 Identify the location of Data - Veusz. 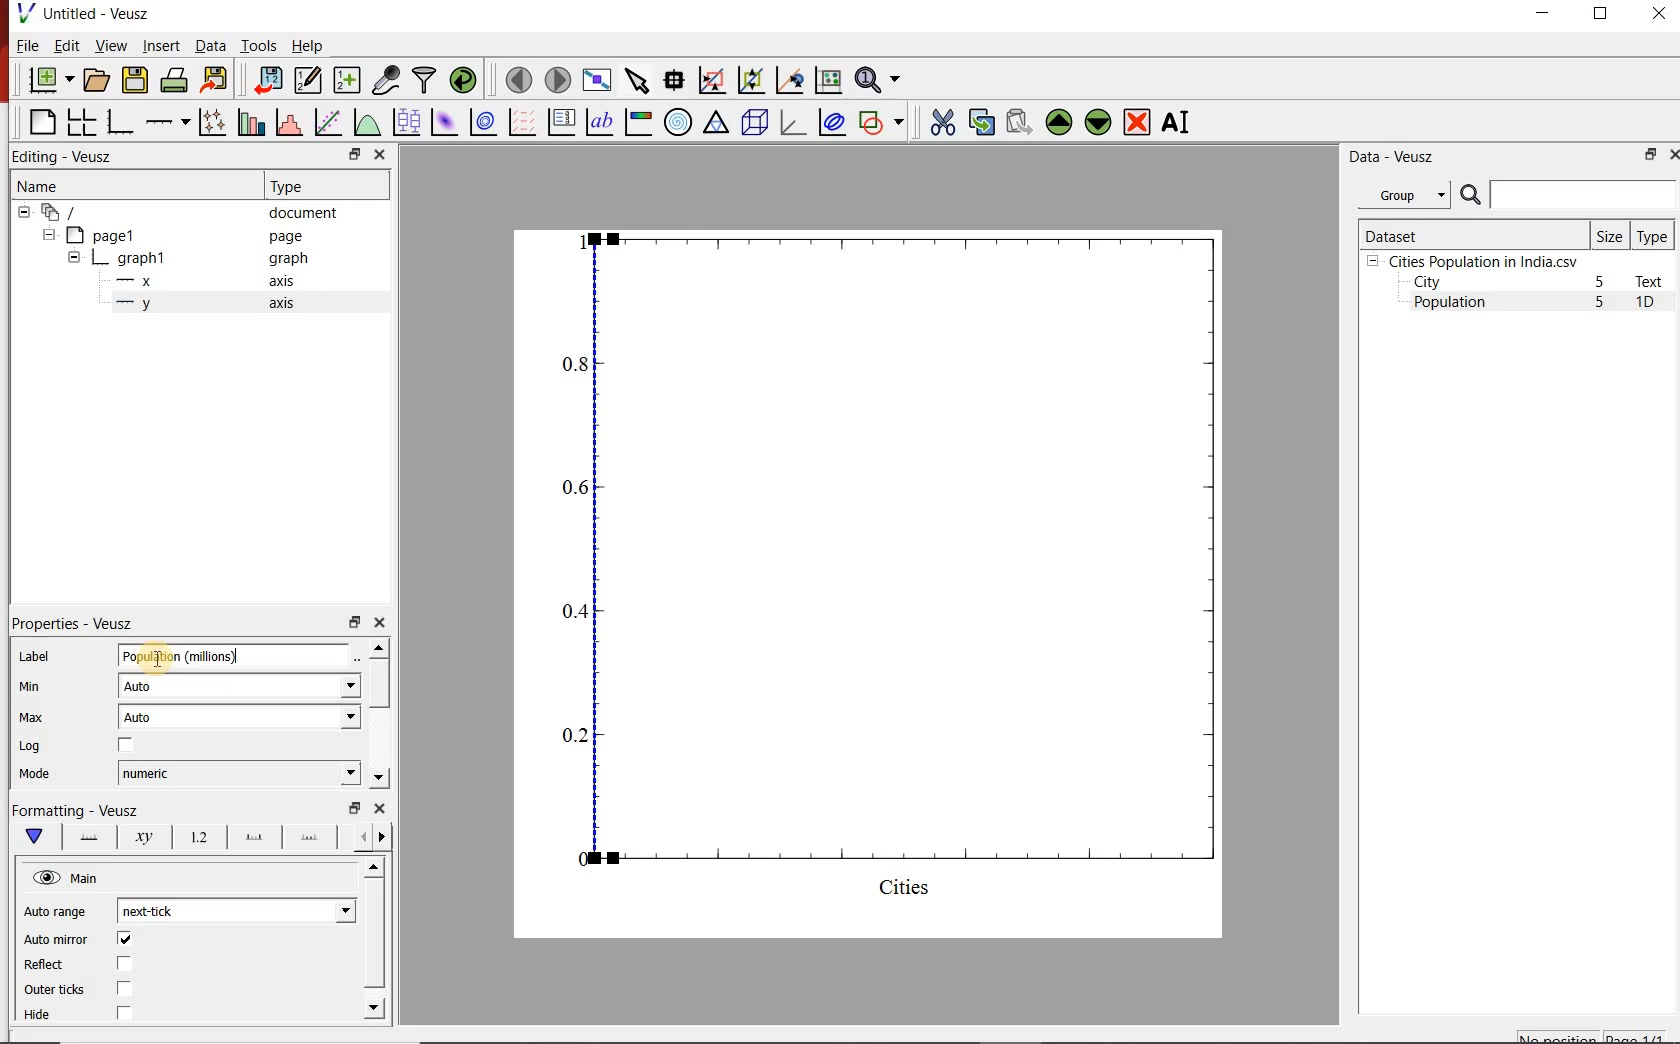
(1388, 156).